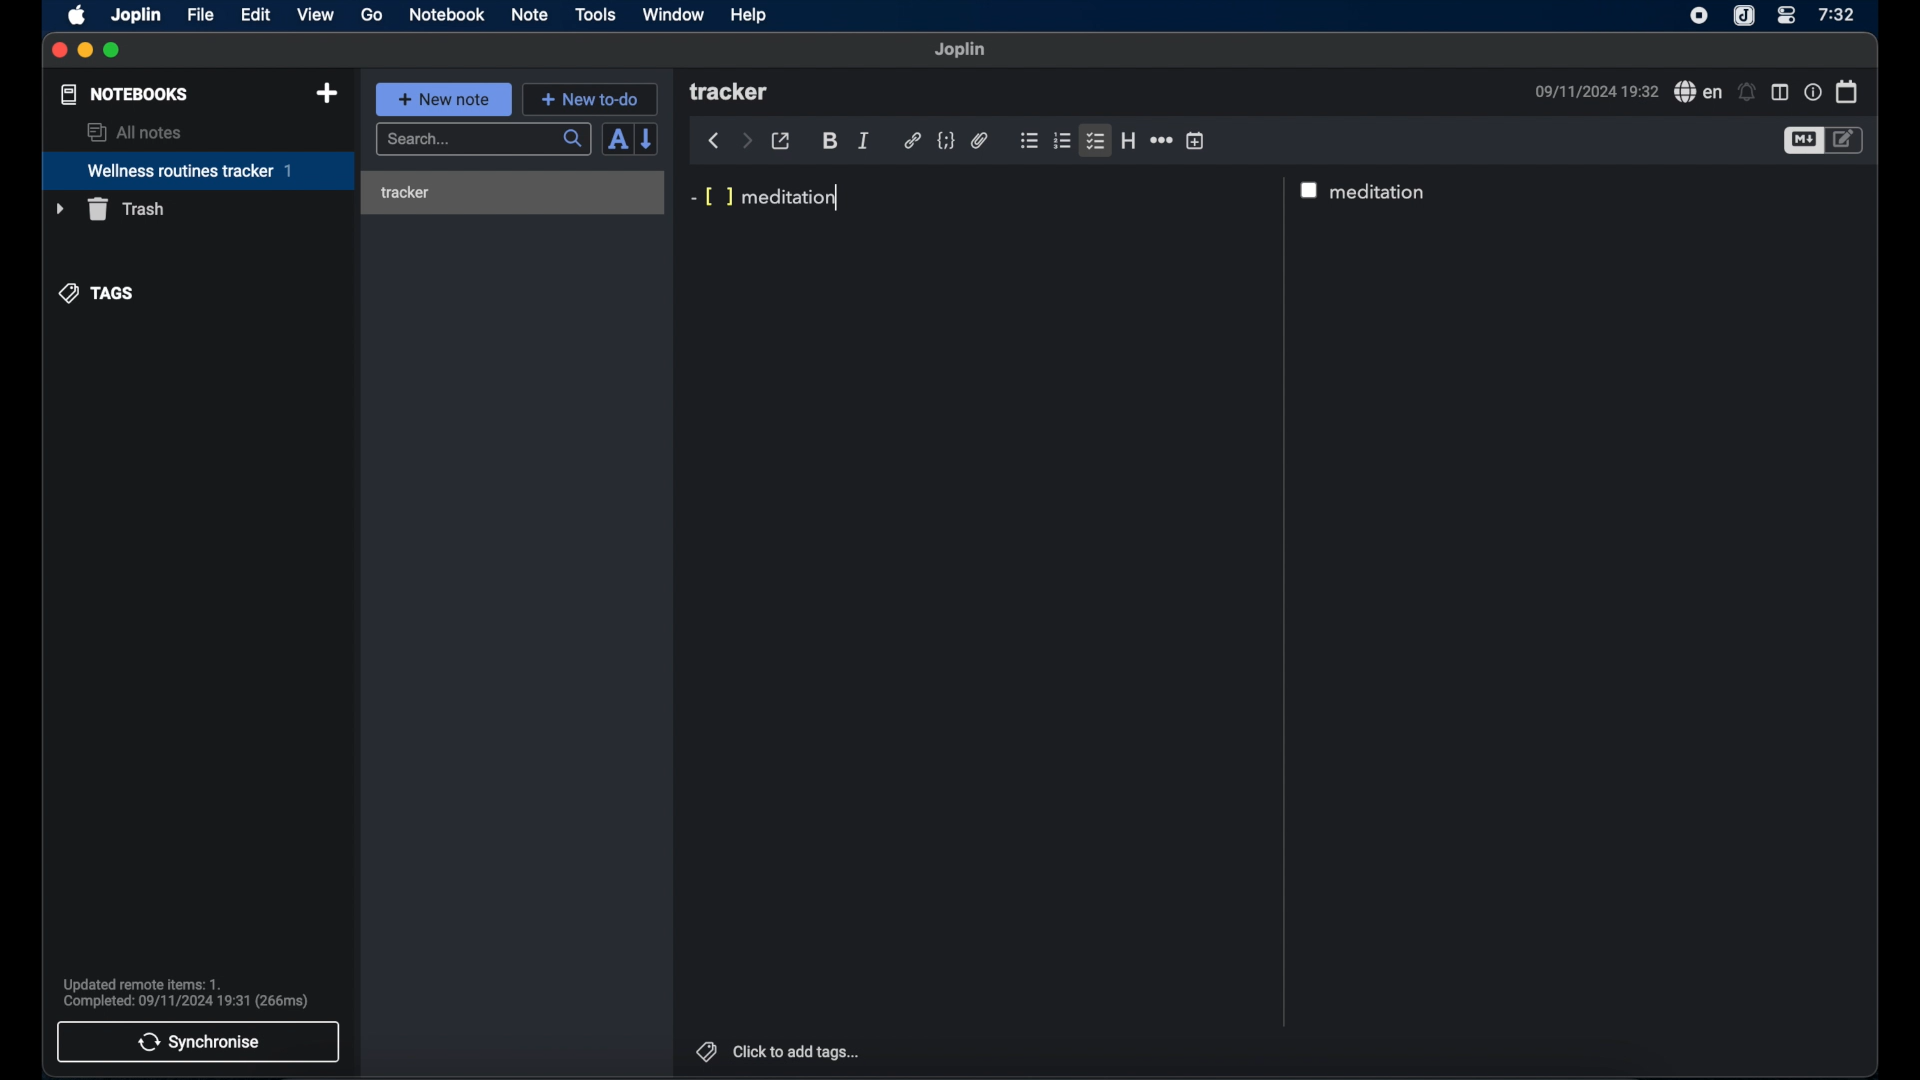  What do you see at coordinates (97, 294) in the screenshot?
I see `tags` at bounding box center [97, 294].